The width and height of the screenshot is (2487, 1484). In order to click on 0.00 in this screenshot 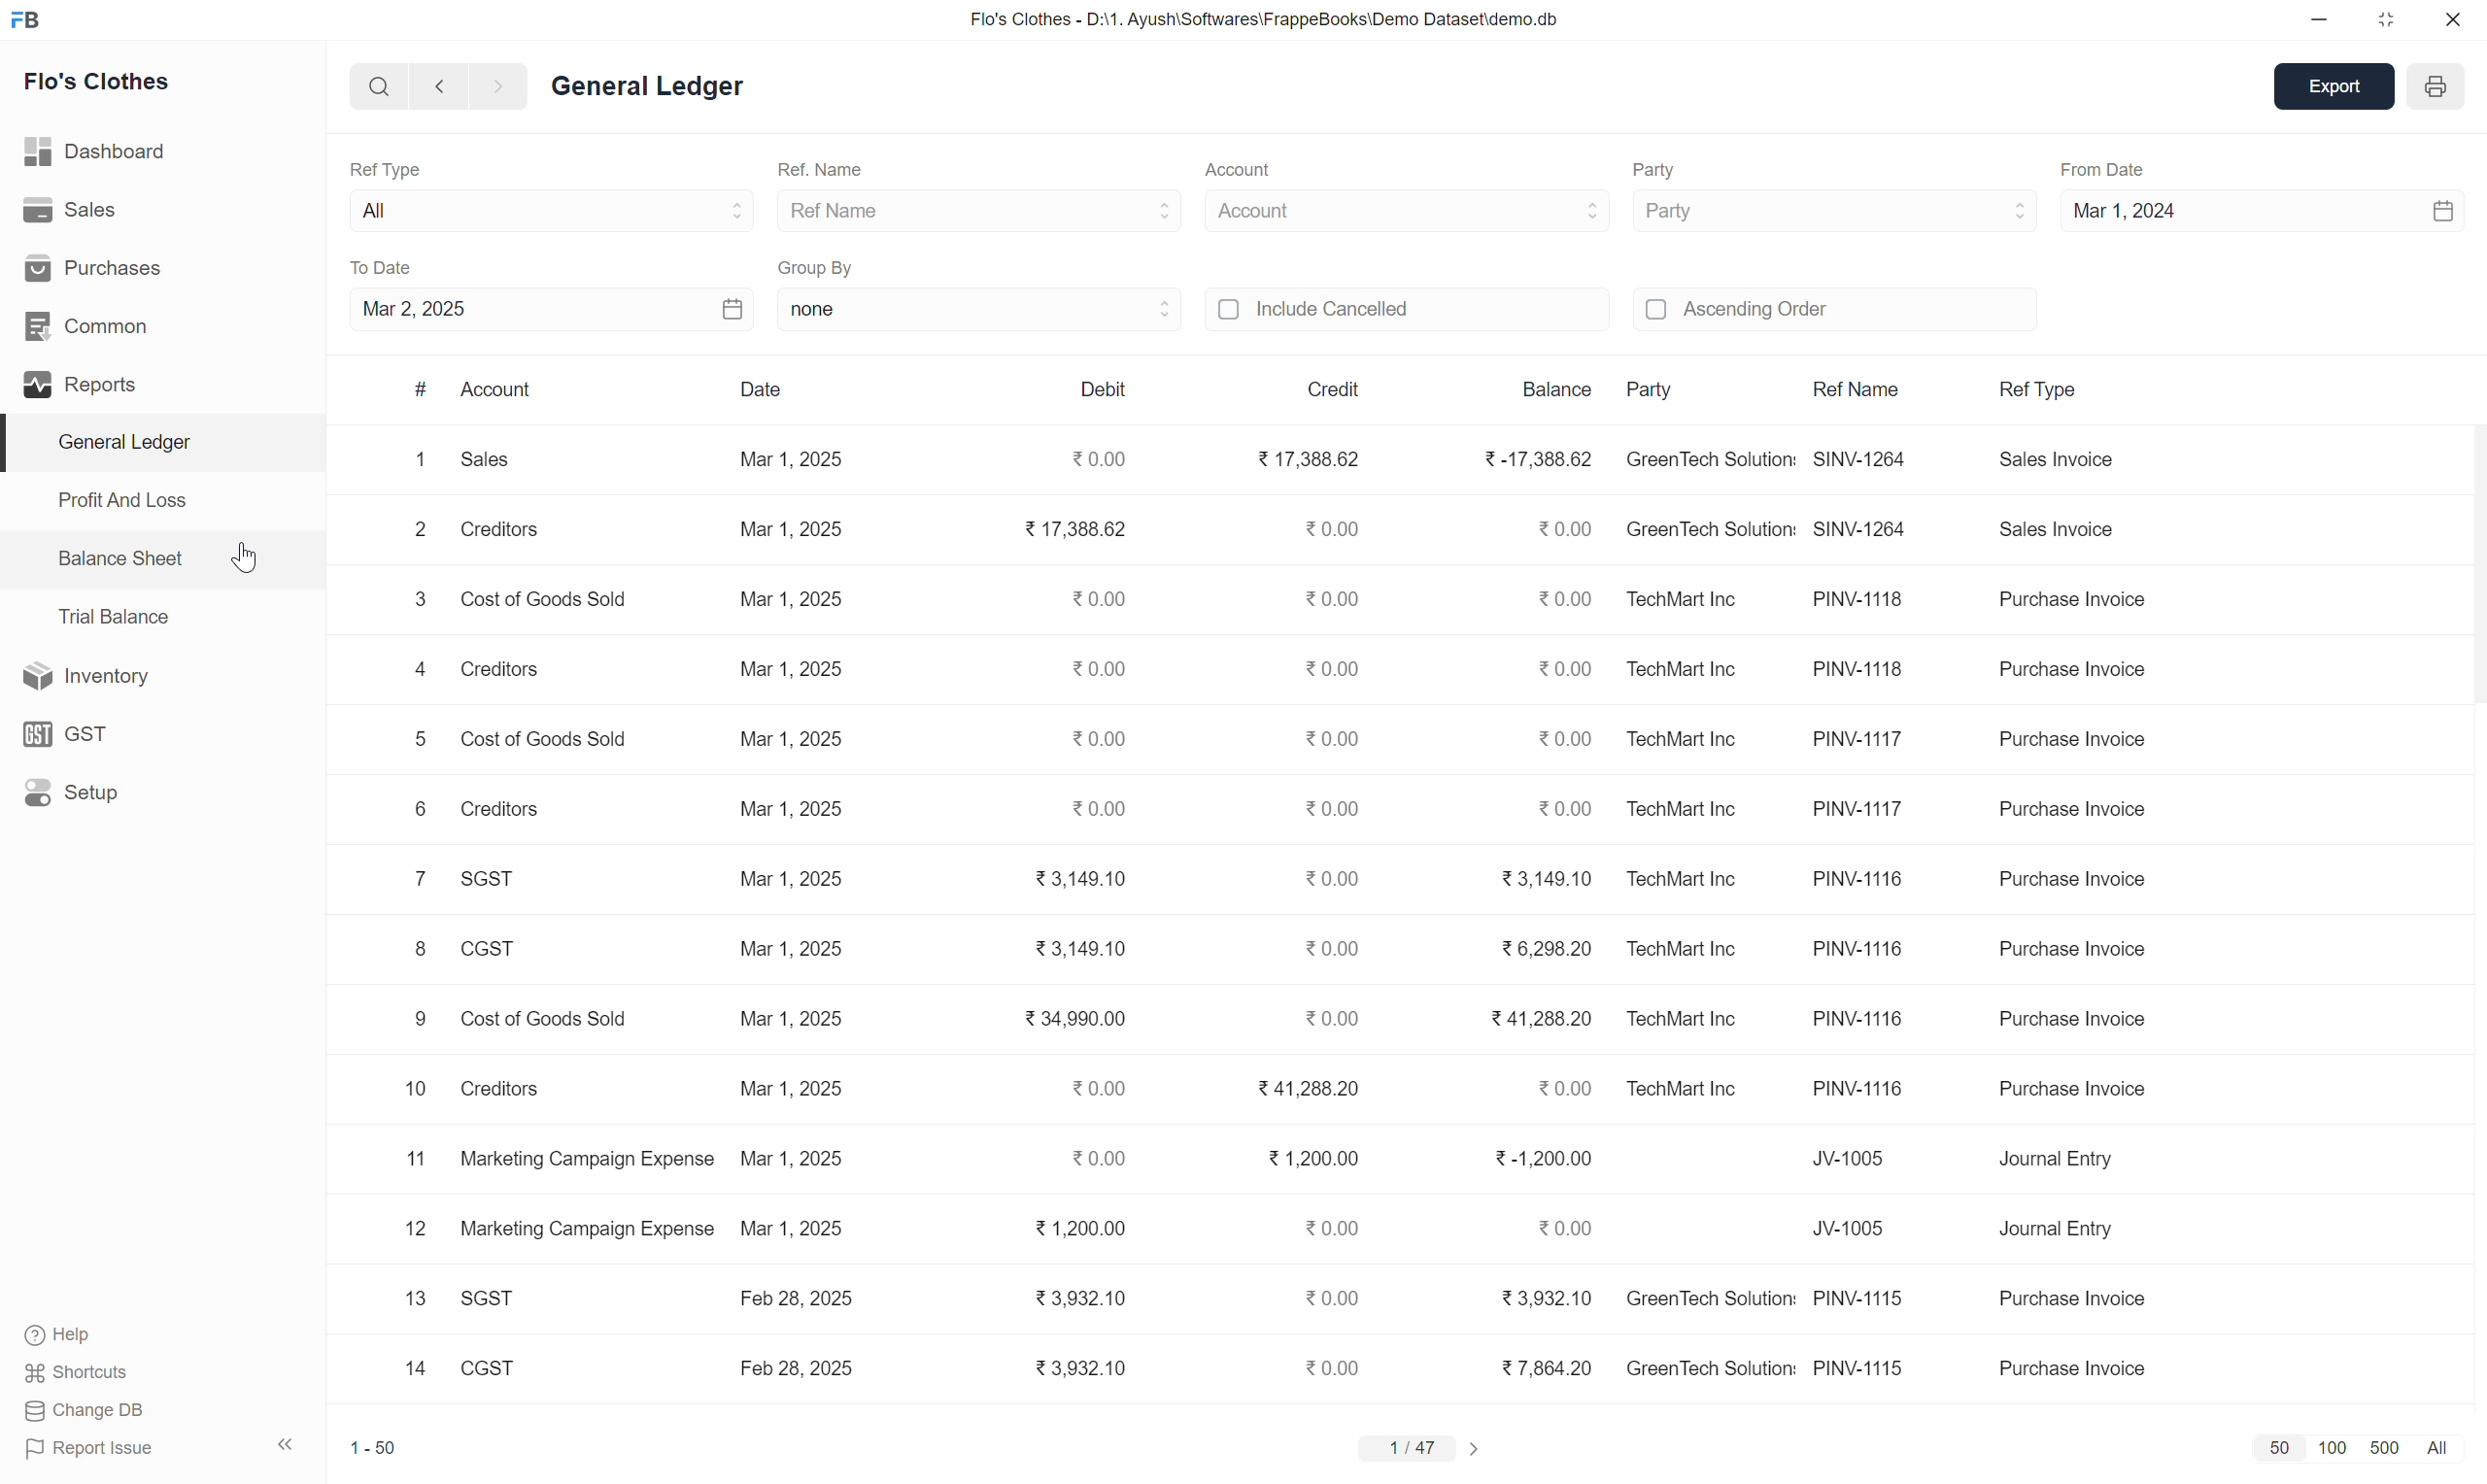, I will do `click(1324, 739)`.